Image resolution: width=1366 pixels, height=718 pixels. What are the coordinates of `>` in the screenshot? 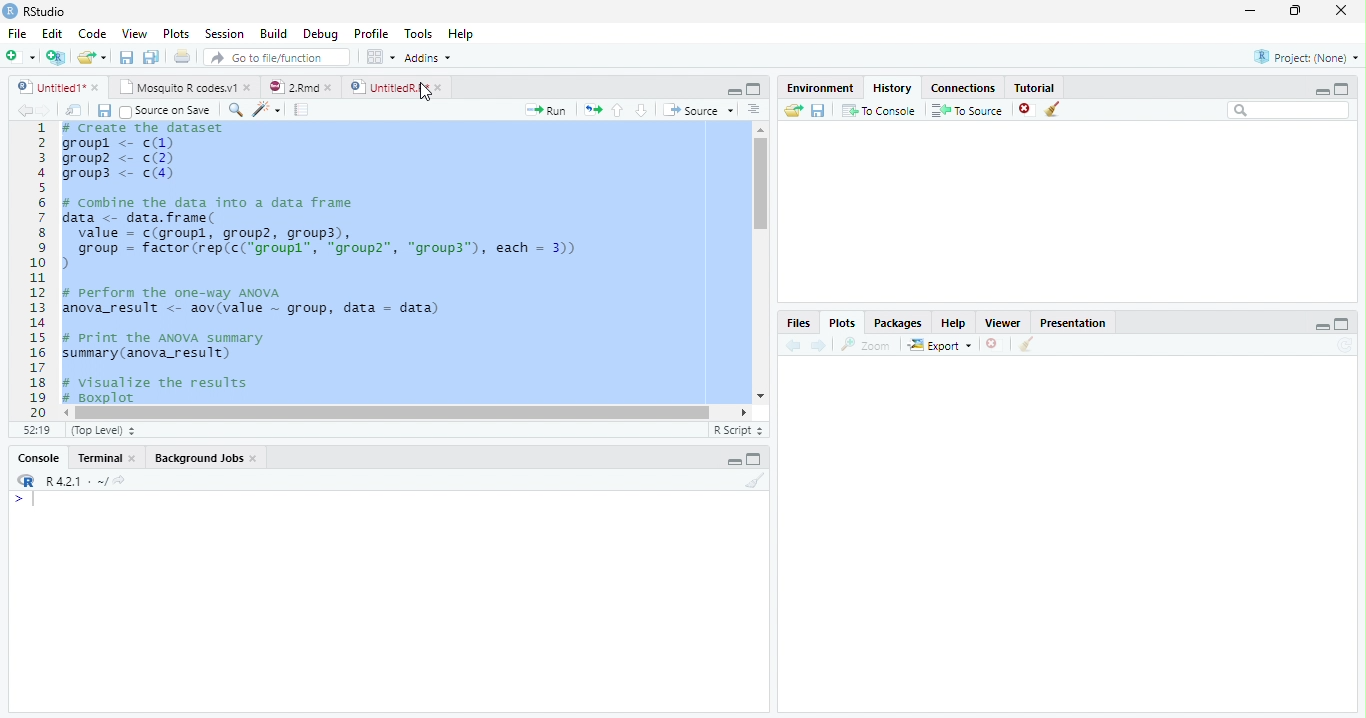 It's located at (14, 500).